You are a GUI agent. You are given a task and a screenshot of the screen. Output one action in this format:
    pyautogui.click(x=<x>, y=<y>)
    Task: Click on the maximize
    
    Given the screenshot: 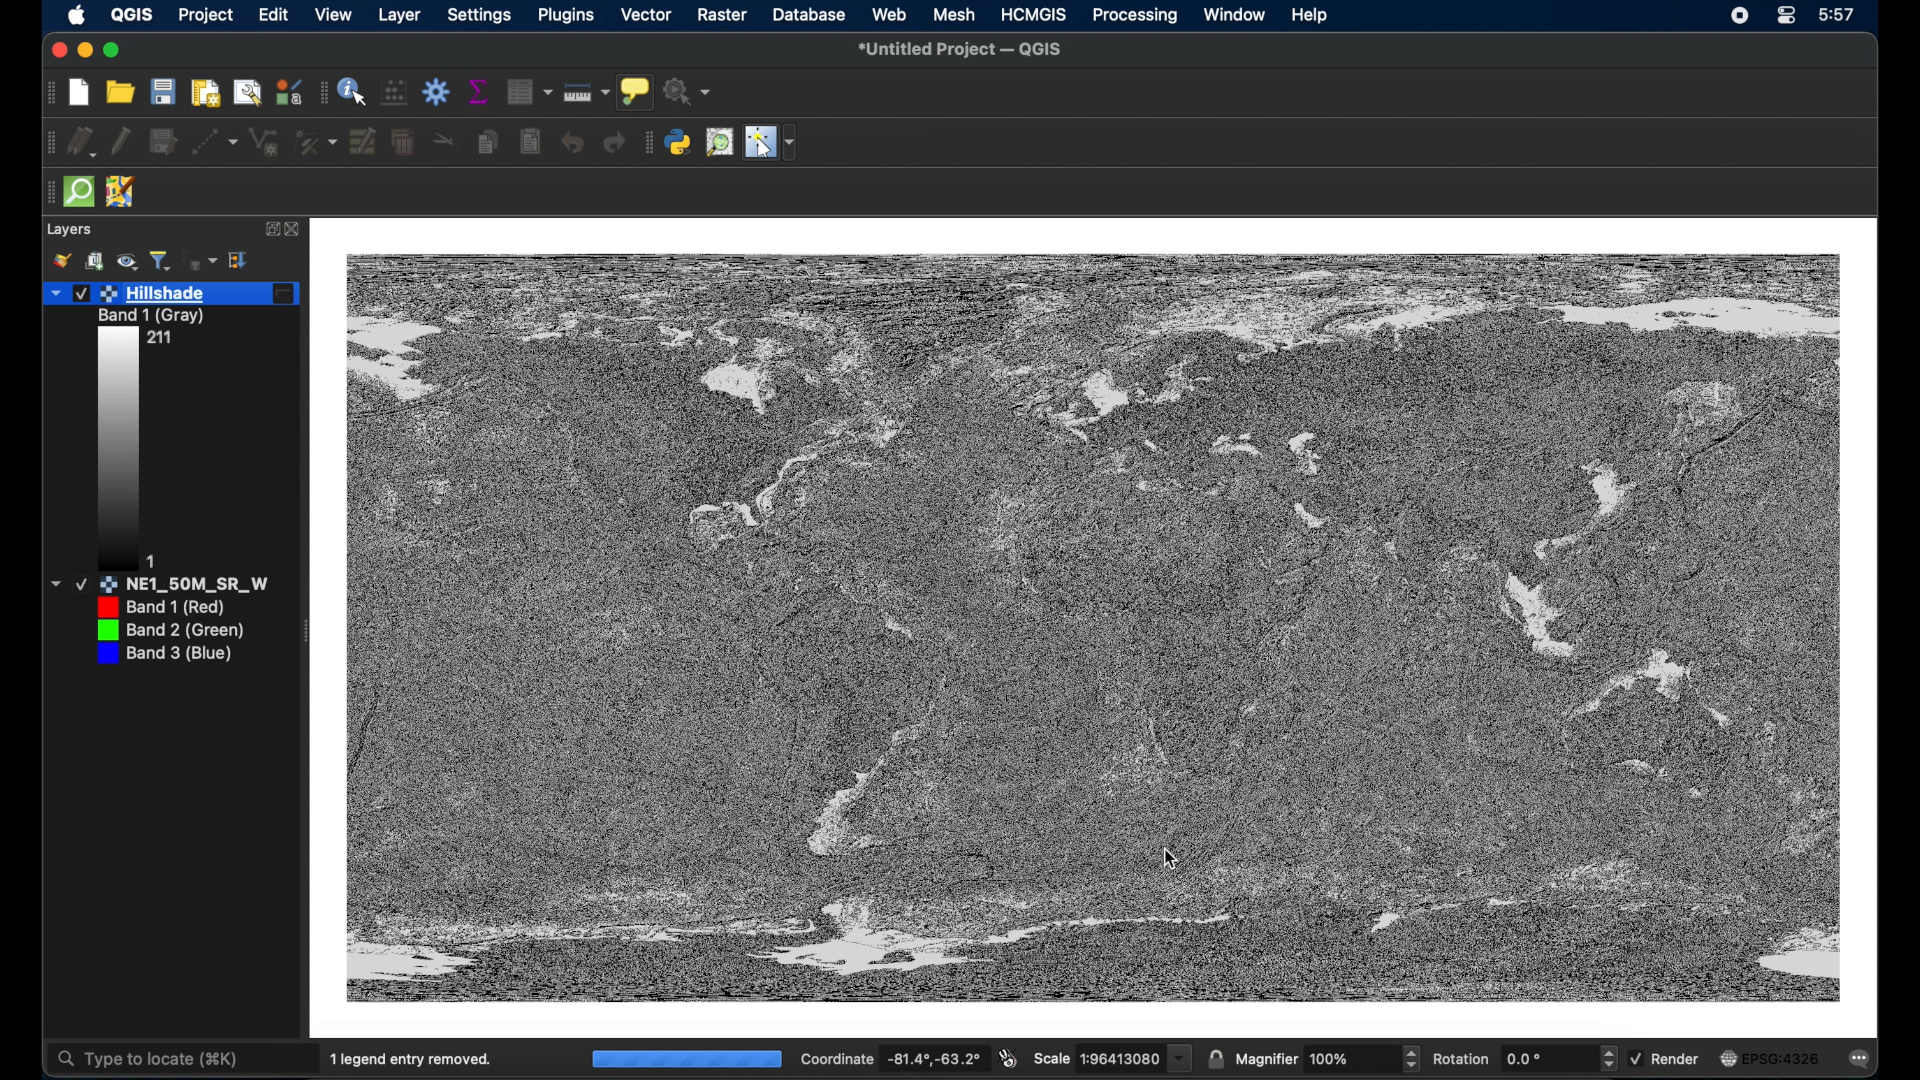 What is the action you would take?
    pyautogui.click(x=113, y=51)
    